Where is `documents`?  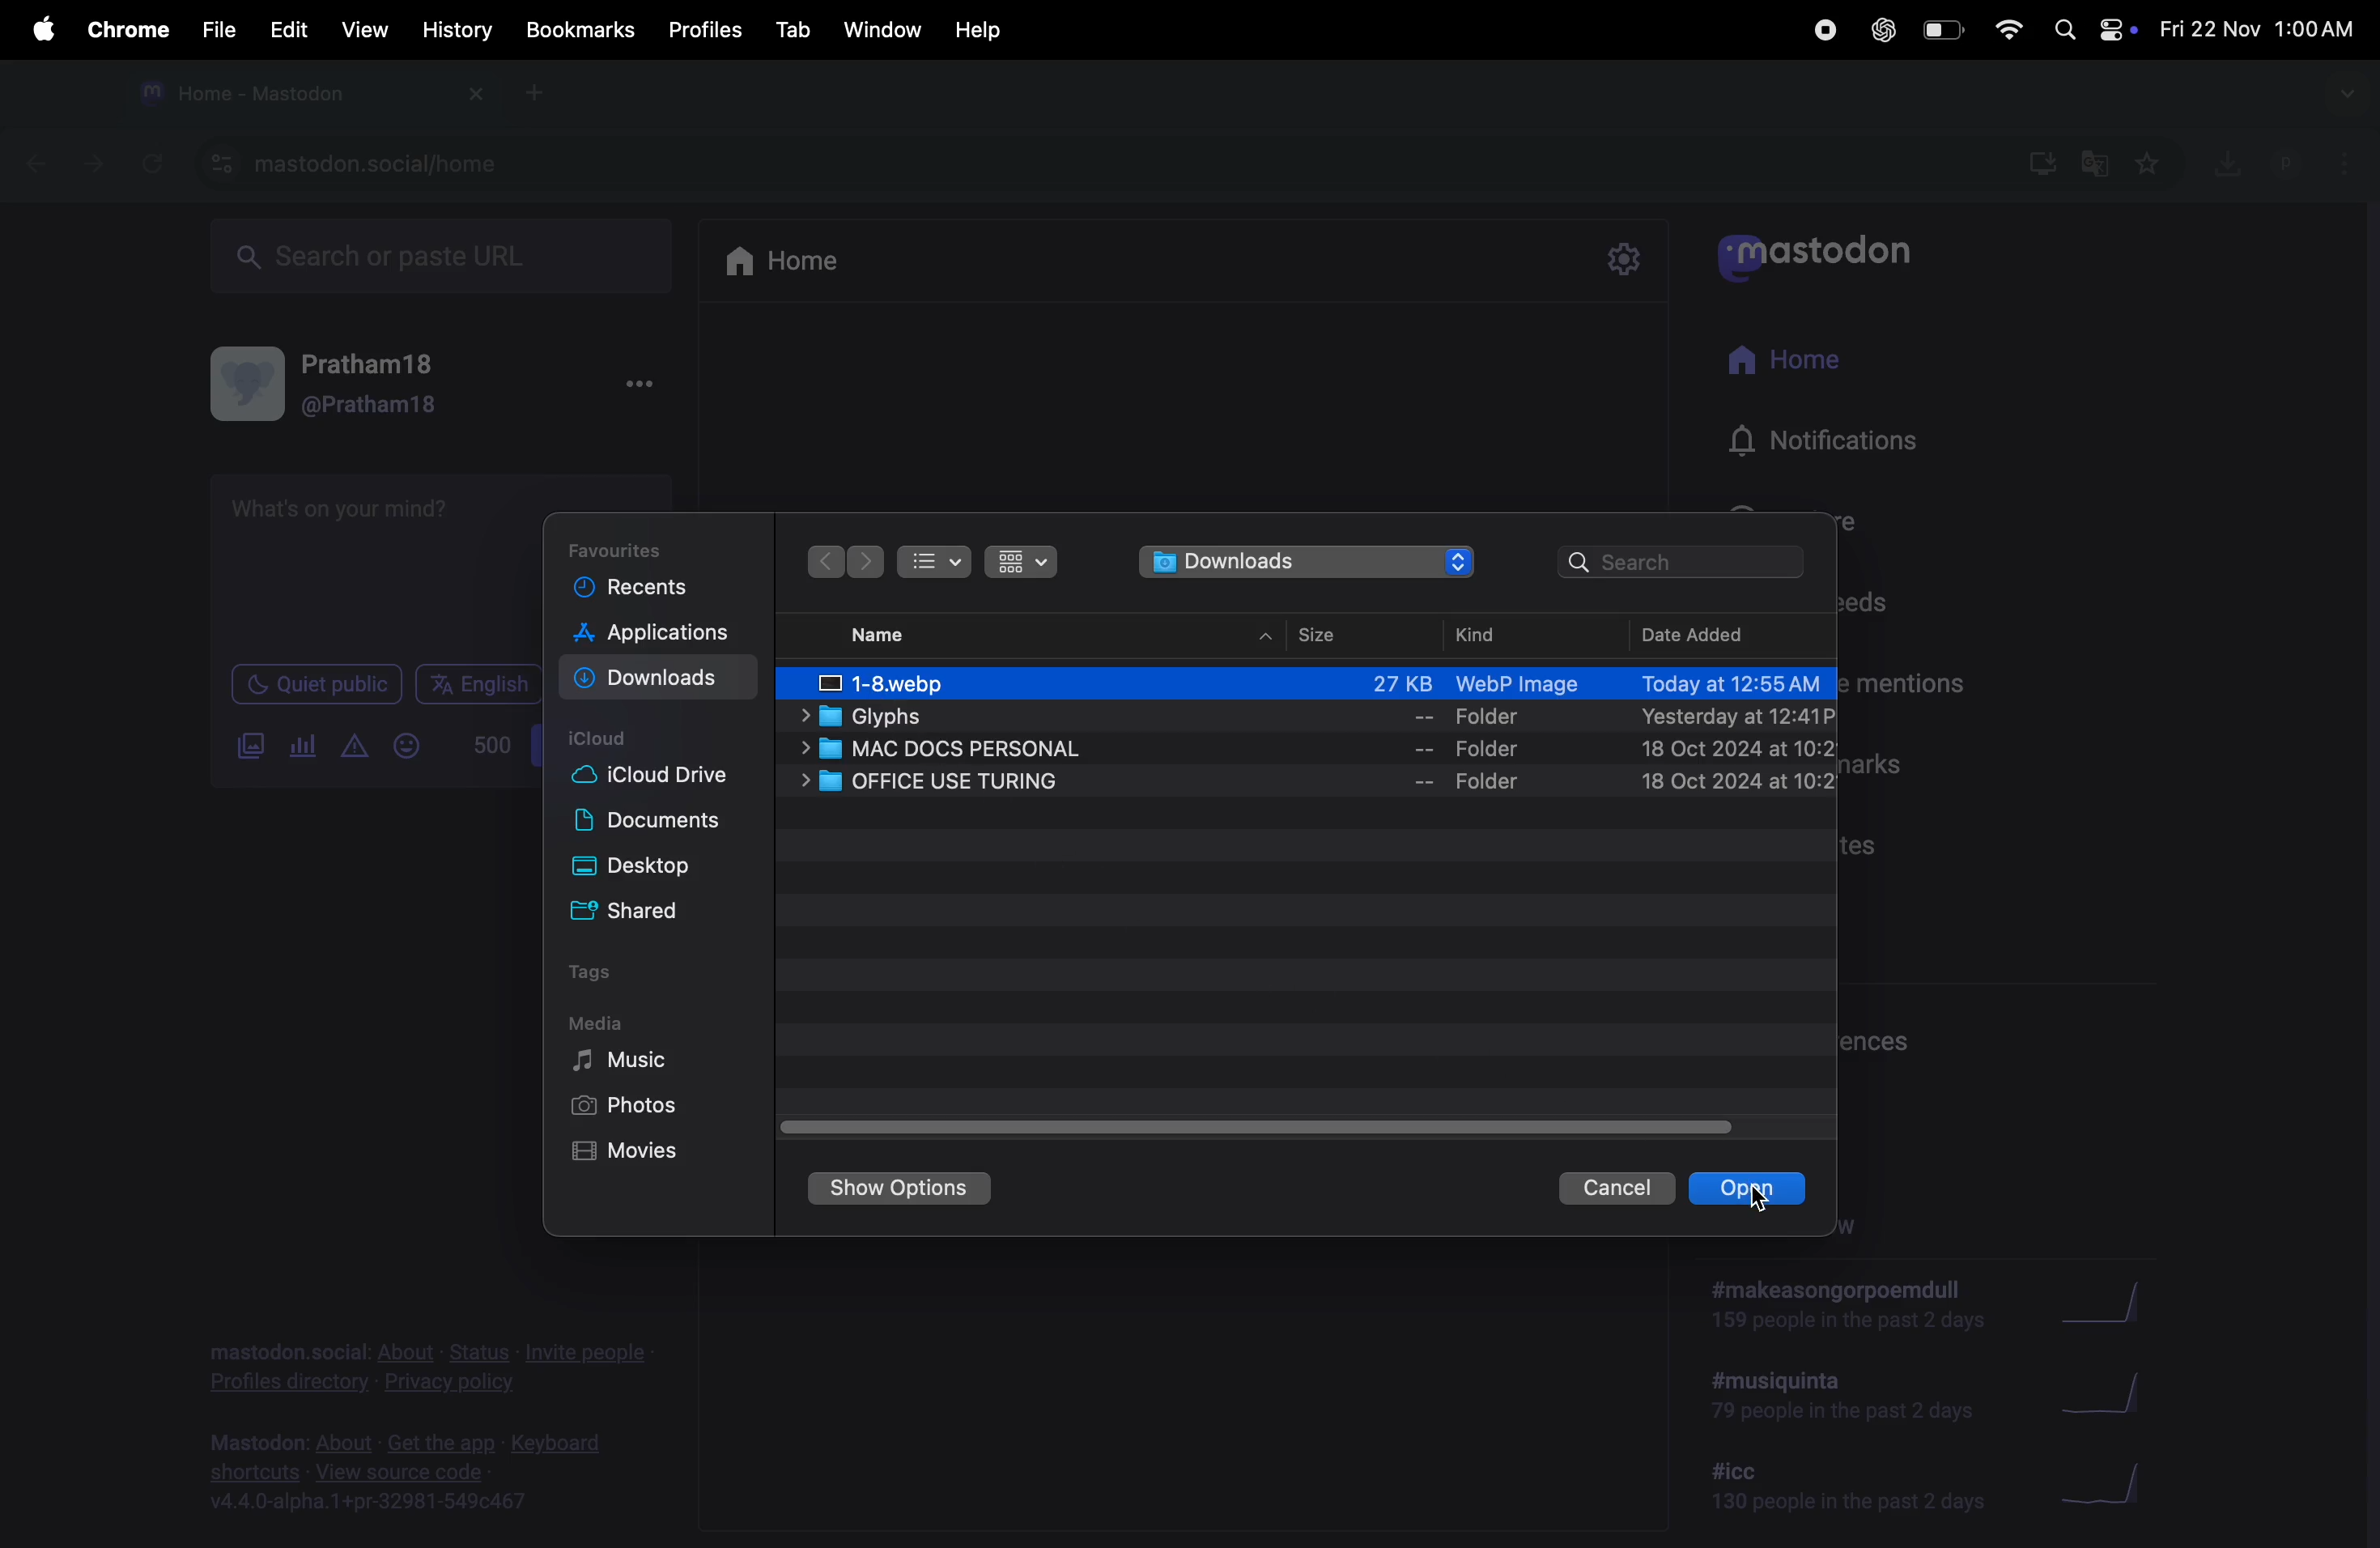 documents is located at coordinates (661, 822).